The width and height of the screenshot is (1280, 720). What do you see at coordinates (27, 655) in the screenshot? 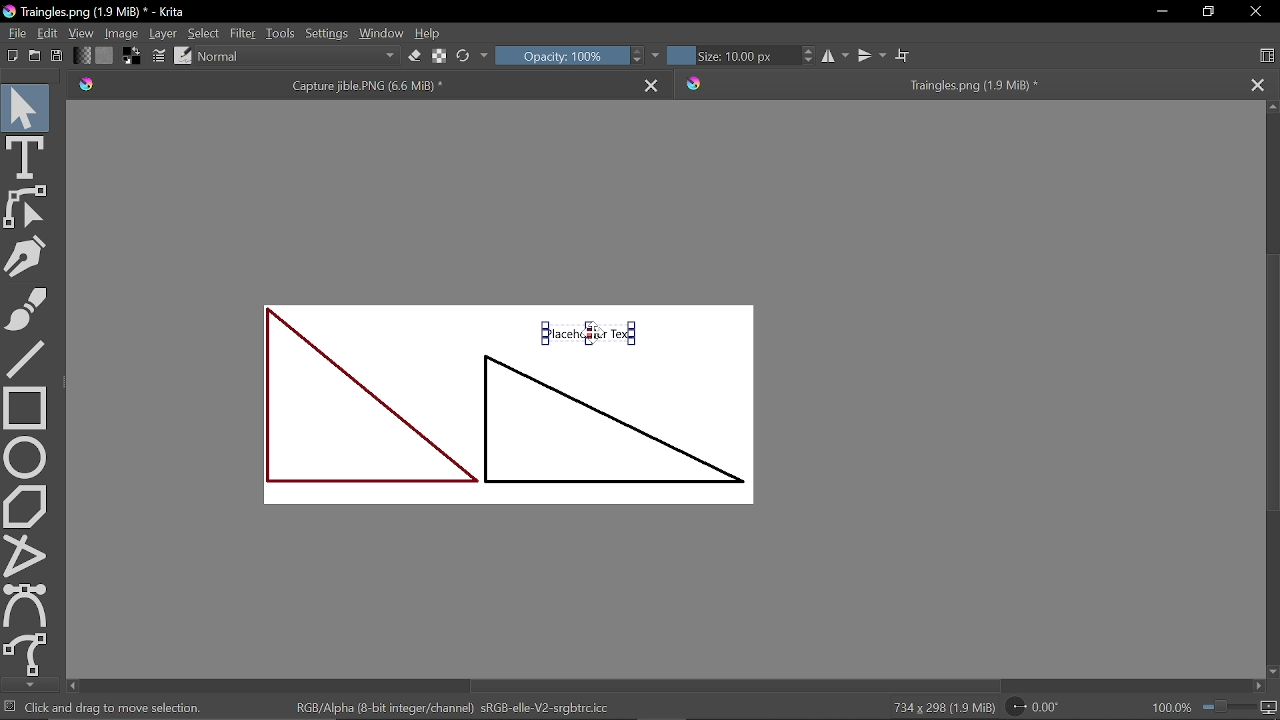
I see `Freehand select tool` at bounding box center [27, 655].